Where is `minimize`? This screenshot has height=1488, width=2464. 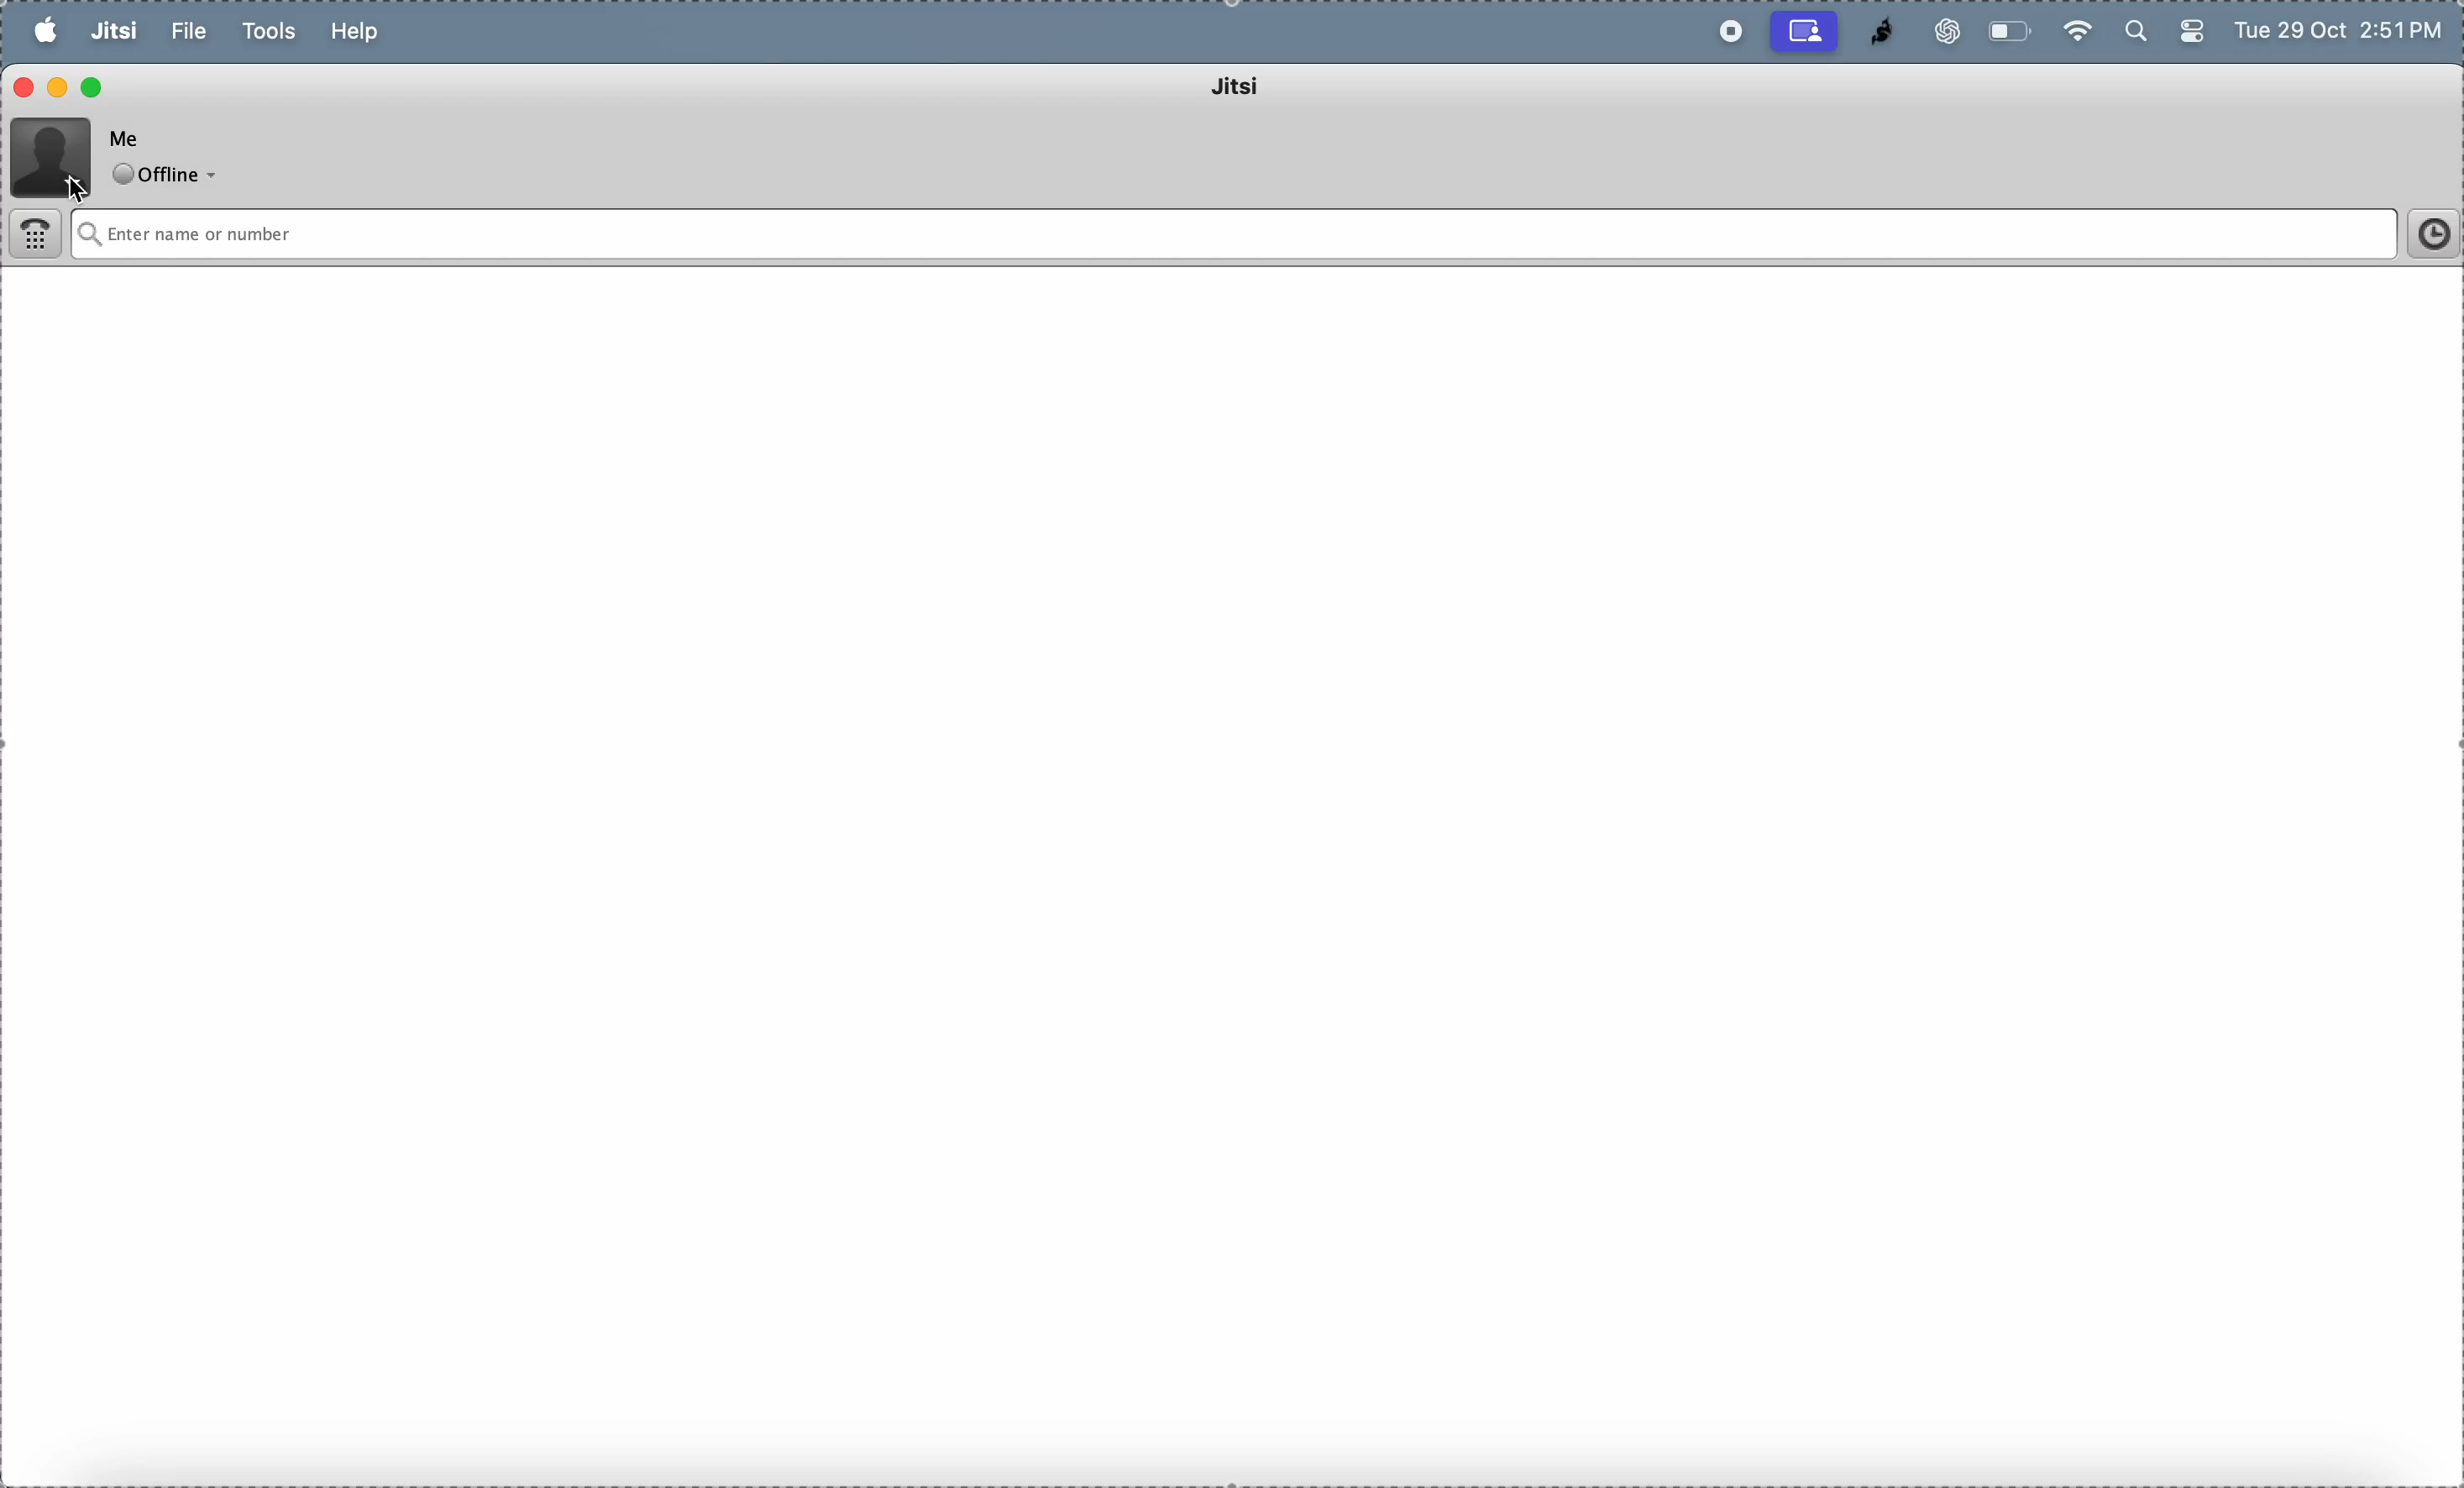 minimize is located at coordinates (61, 87).